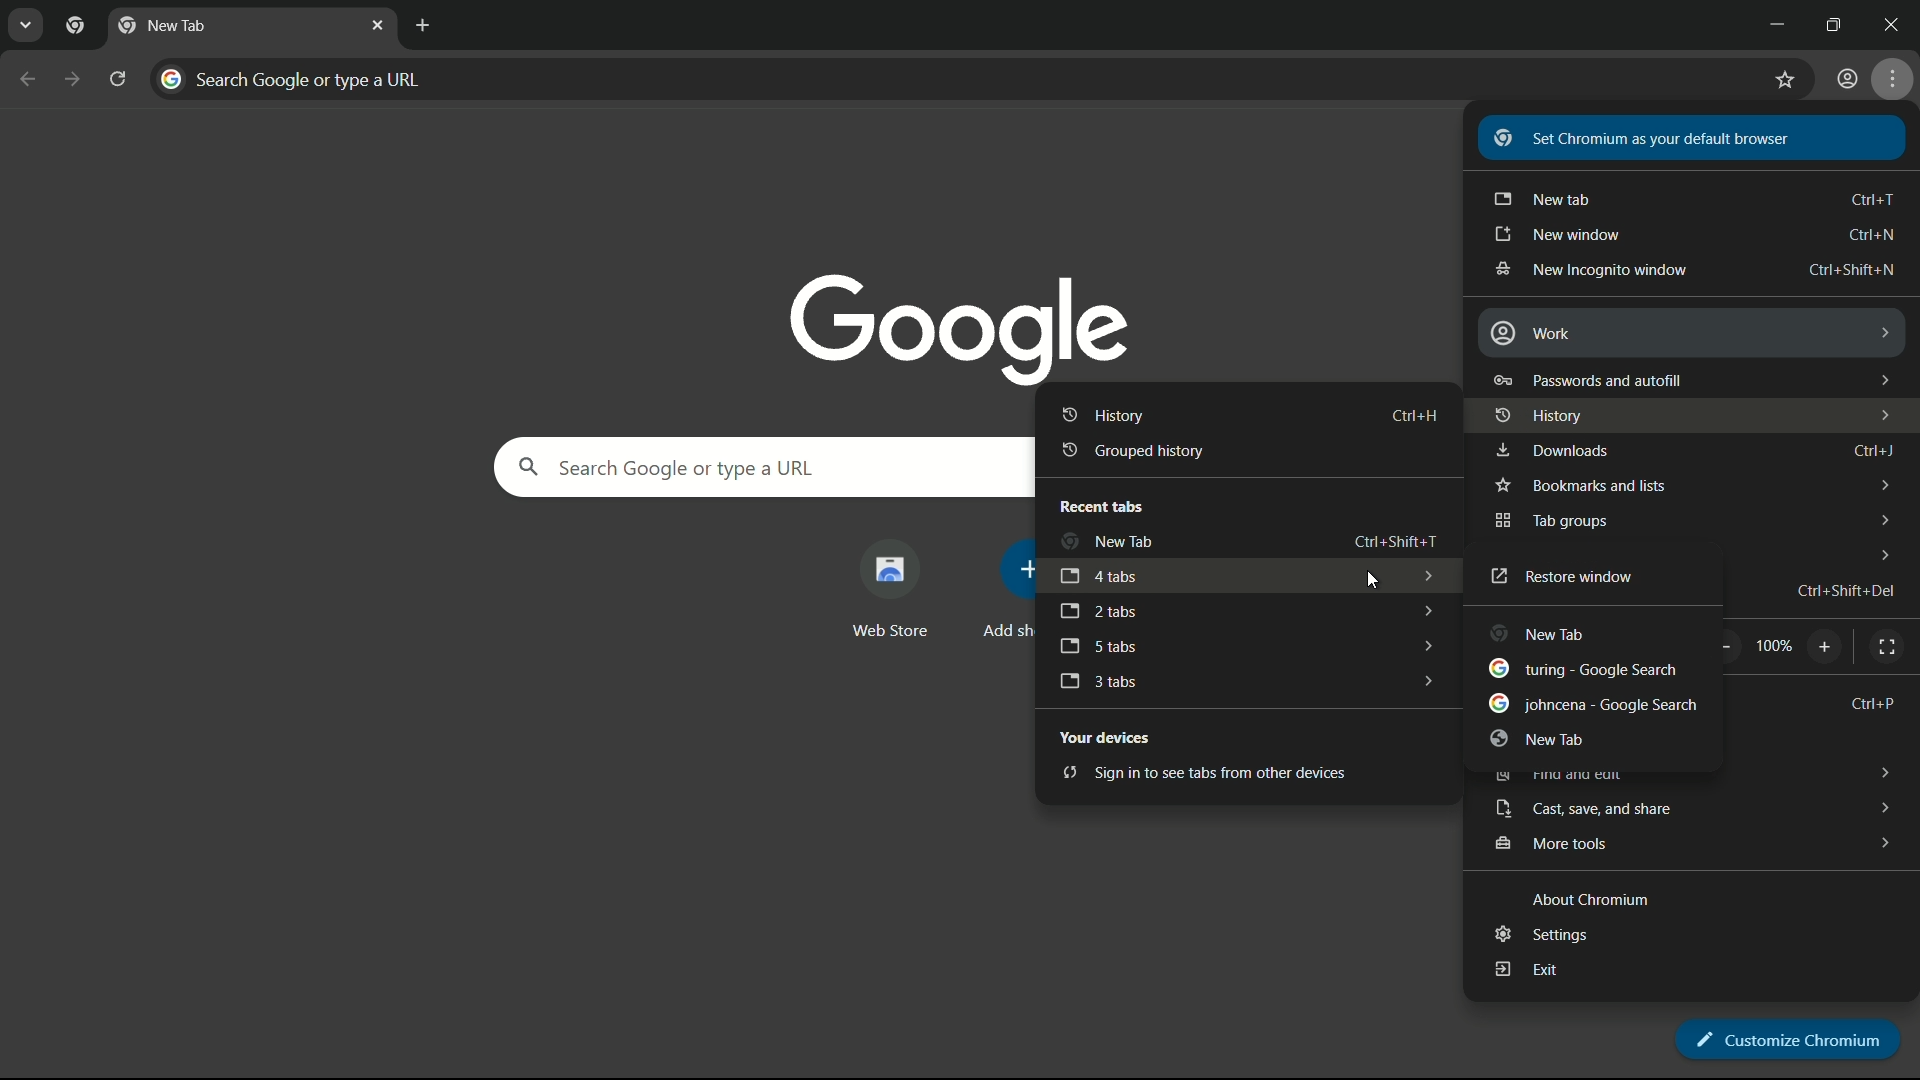 The height and width of the screenshot is (1080, 1920). I want to click on close app, so click(1896, 22).